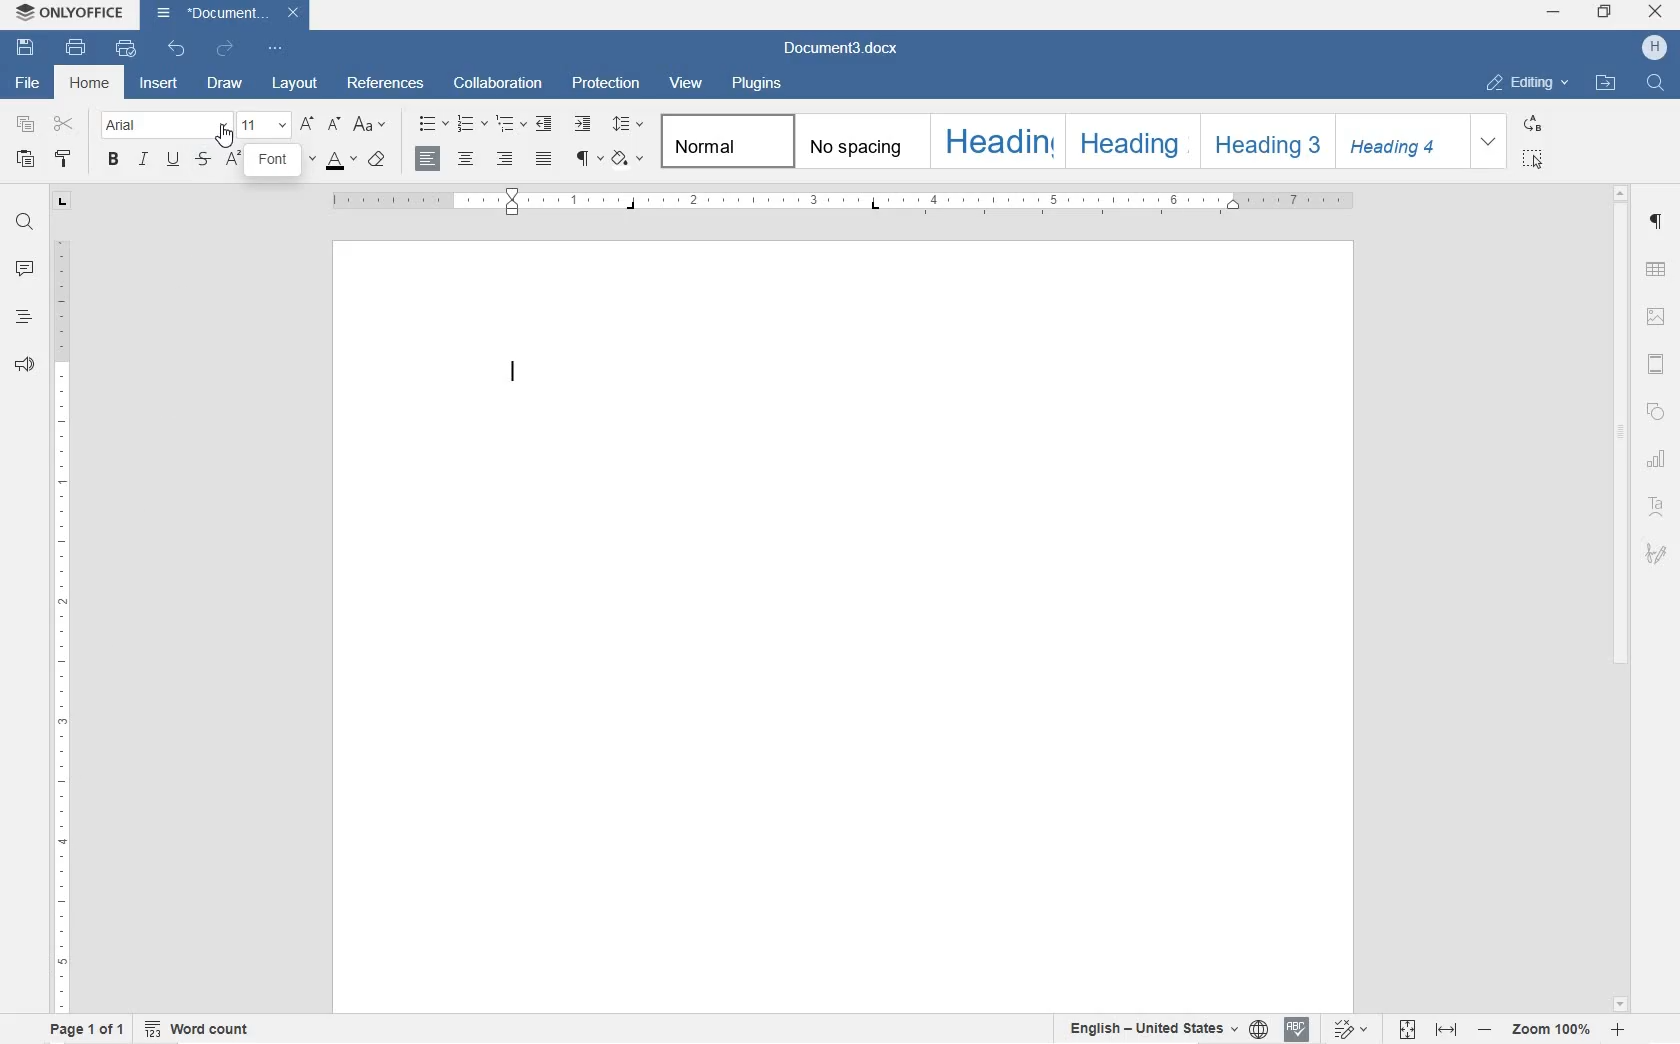  What do you see at coordinates (165, 127) in the screenshot?
I see `ARIAL` at bounding box center [165, 127].